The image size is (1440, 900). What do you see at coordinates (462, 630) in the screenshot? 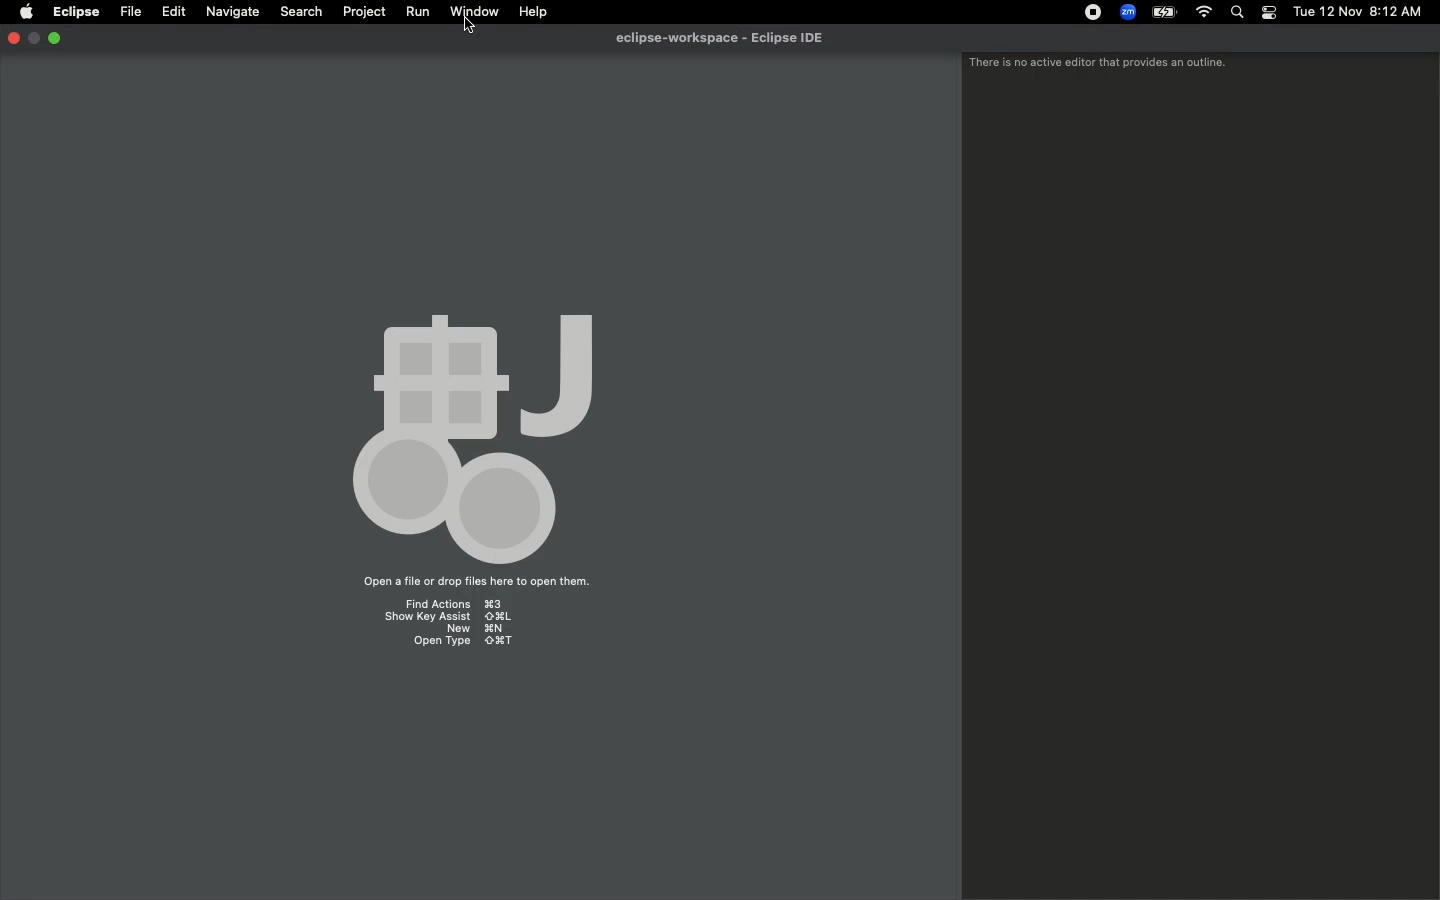
I see `New` at bounding box center [462, 630].